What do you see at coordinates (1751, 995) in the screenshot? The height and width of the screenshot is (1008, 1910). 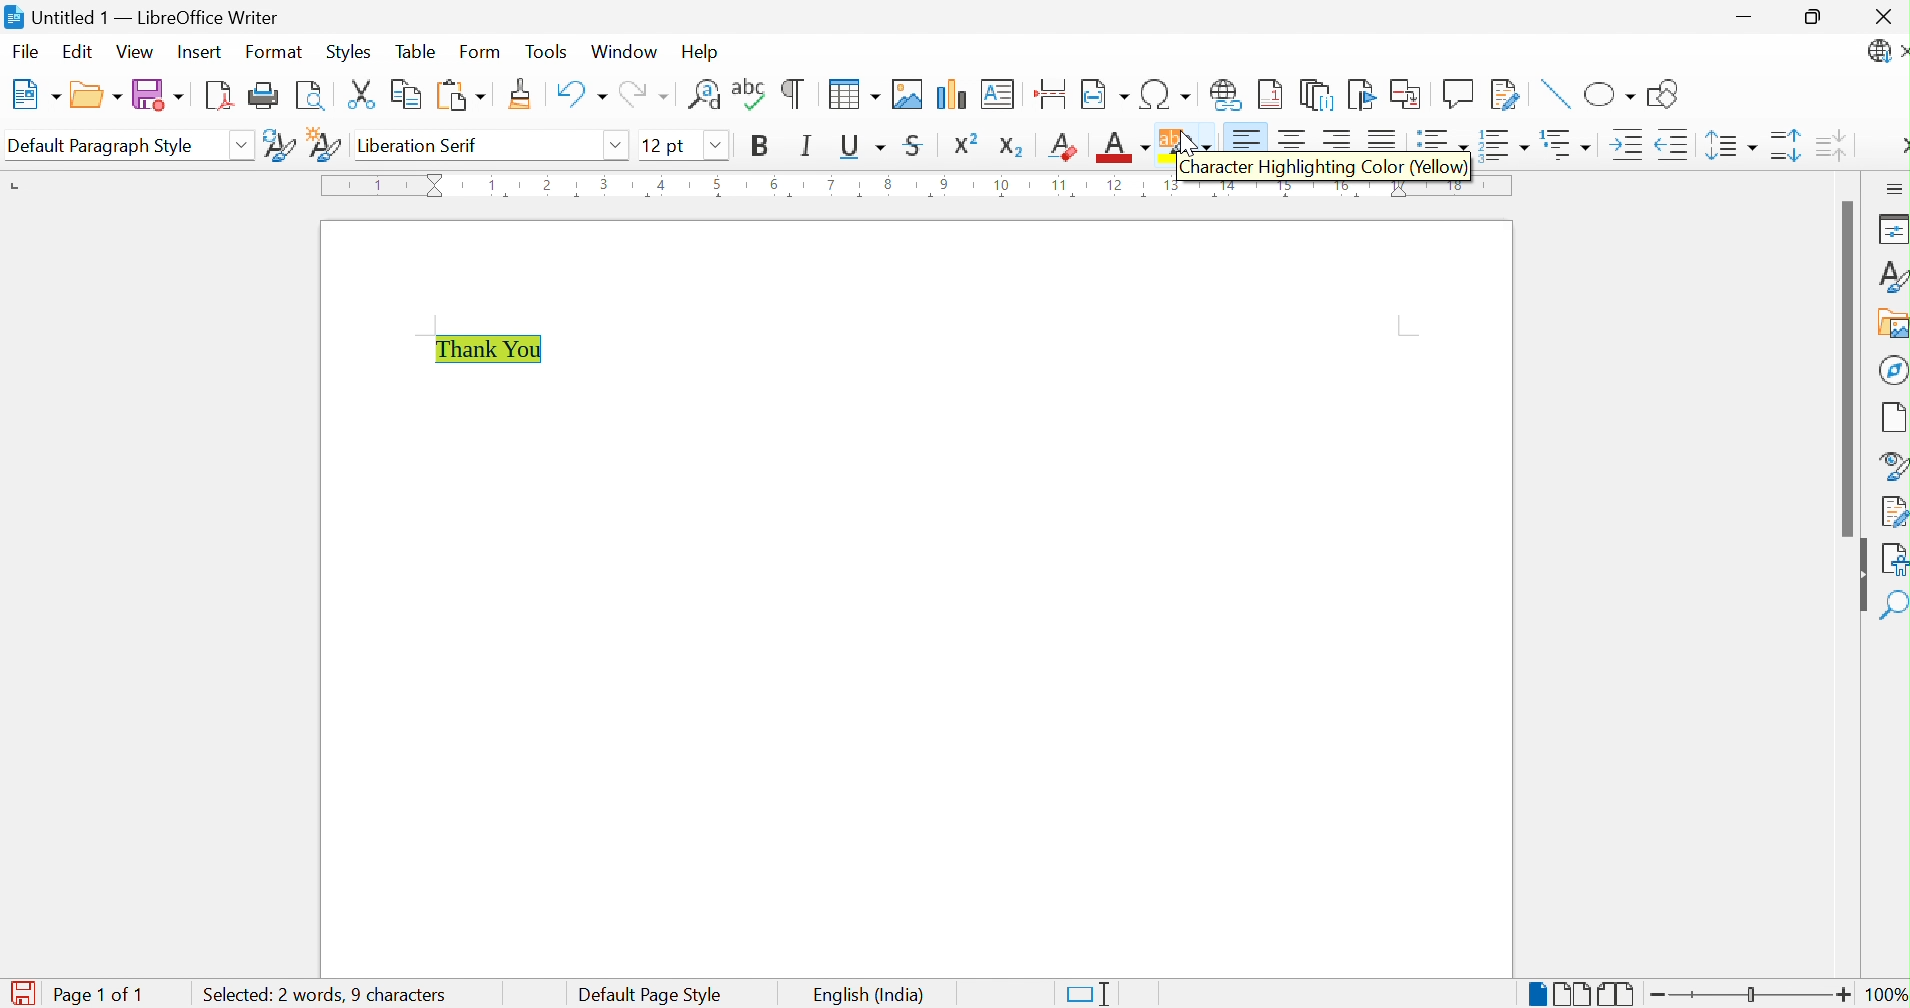 I see `Slider` at bounding box center [1751, 995].